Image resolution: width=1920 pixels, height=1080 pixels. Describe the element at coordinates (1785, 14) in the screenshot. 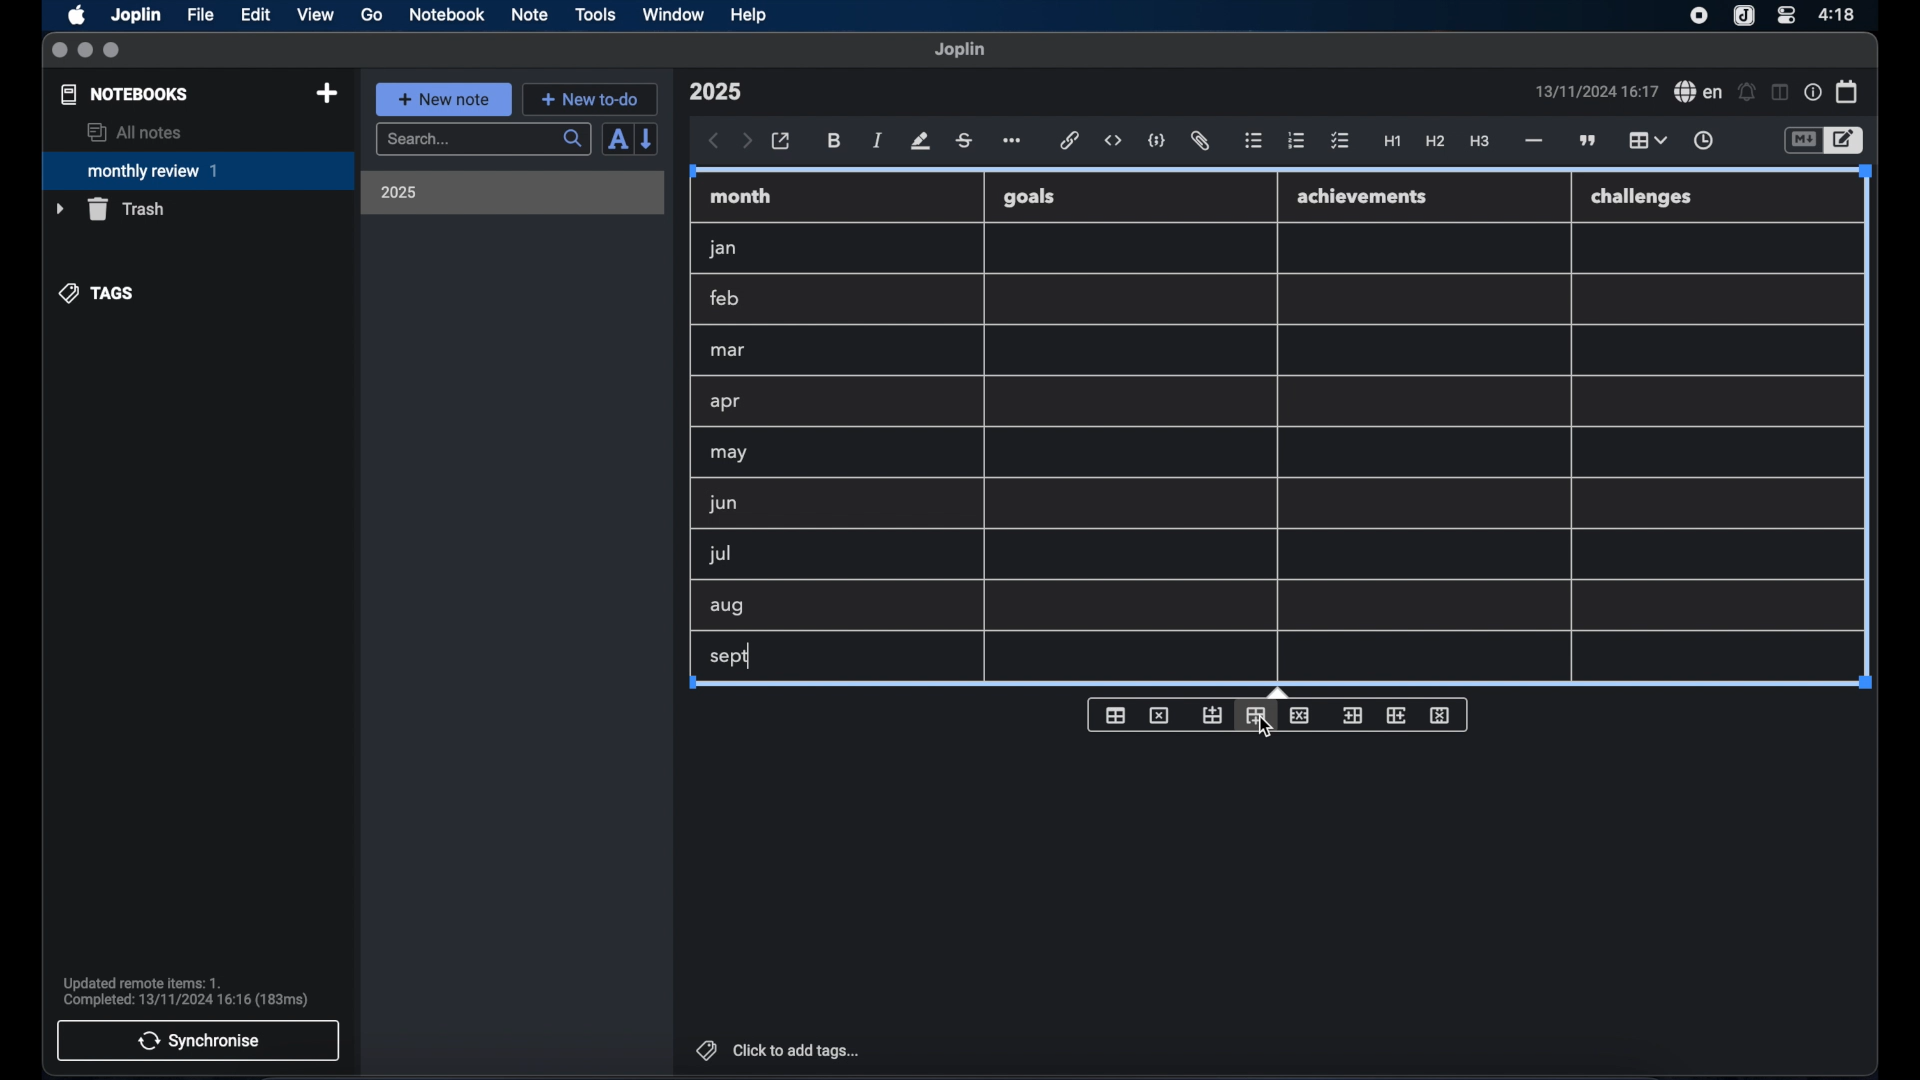

I see `control center` at that location.